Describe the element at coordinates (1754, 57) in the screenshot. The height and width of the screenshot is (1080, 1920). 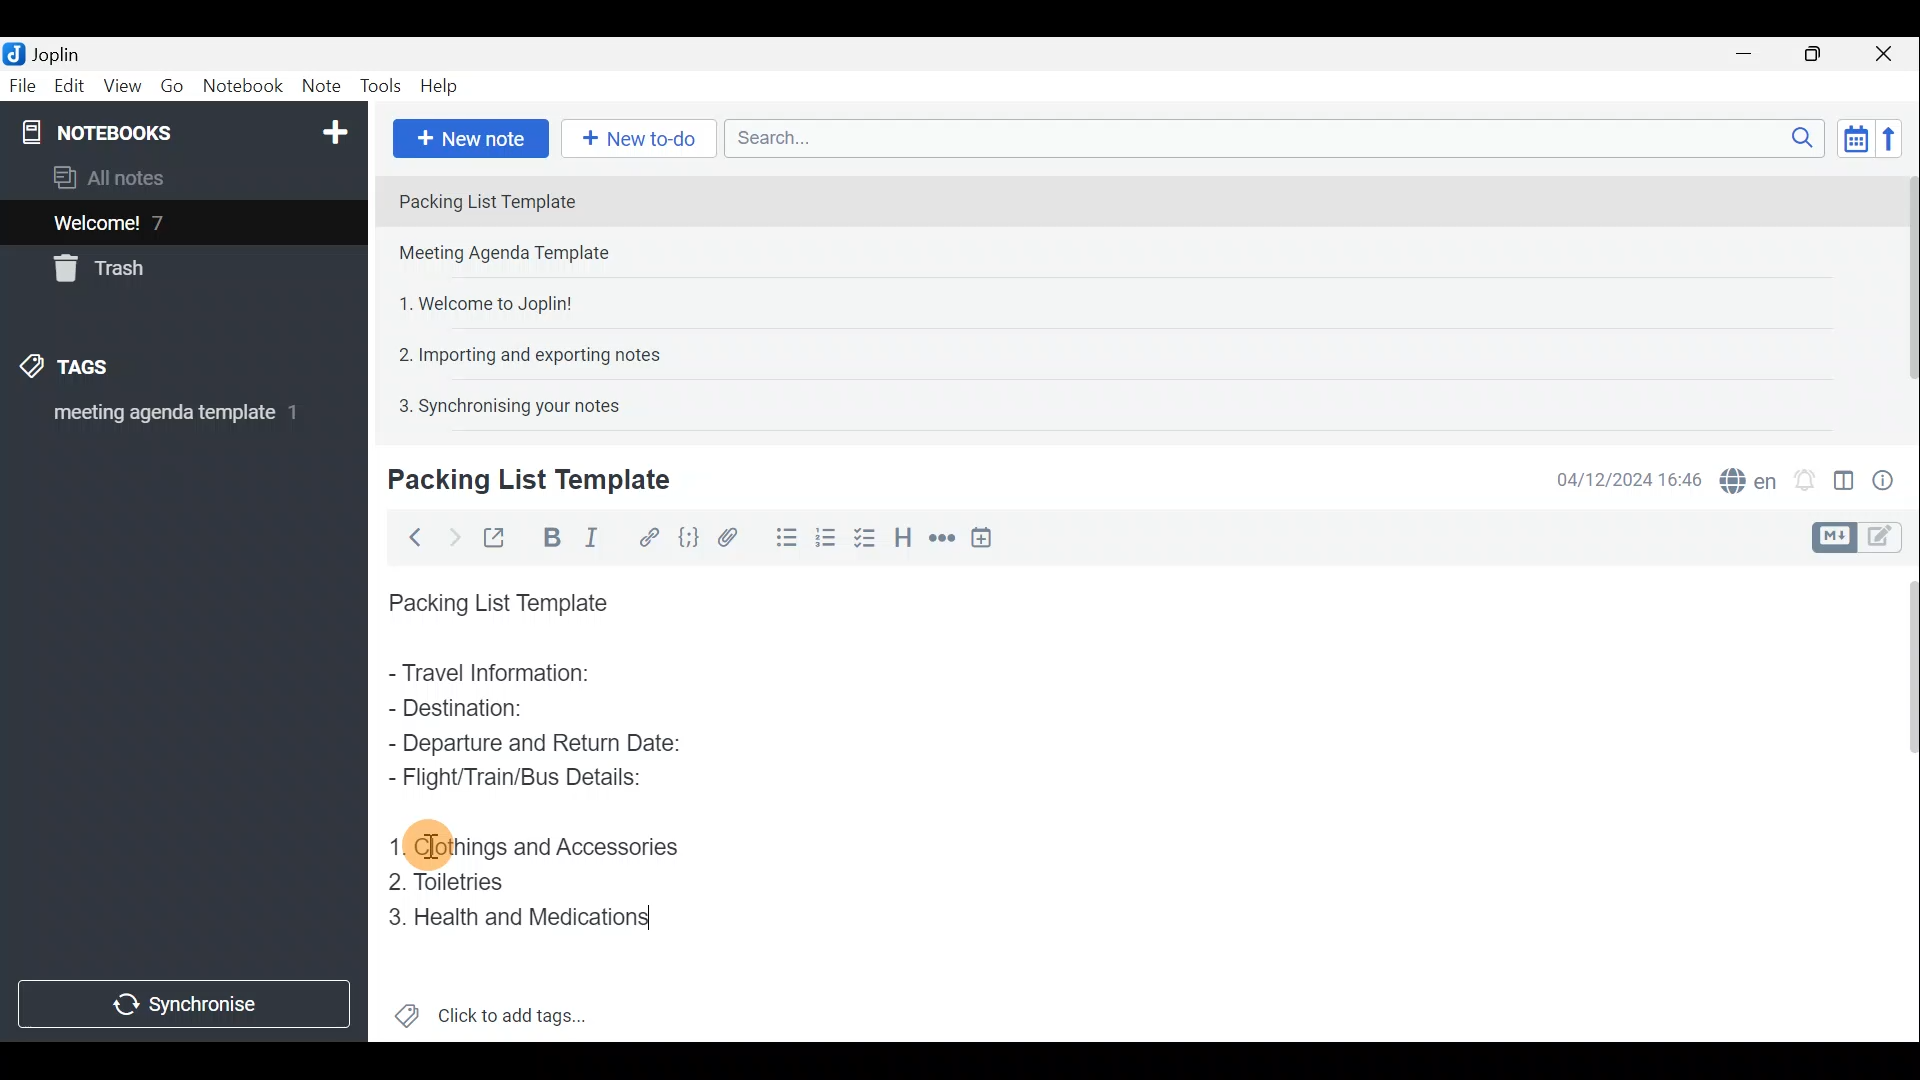
I see `Minimise` at that location.